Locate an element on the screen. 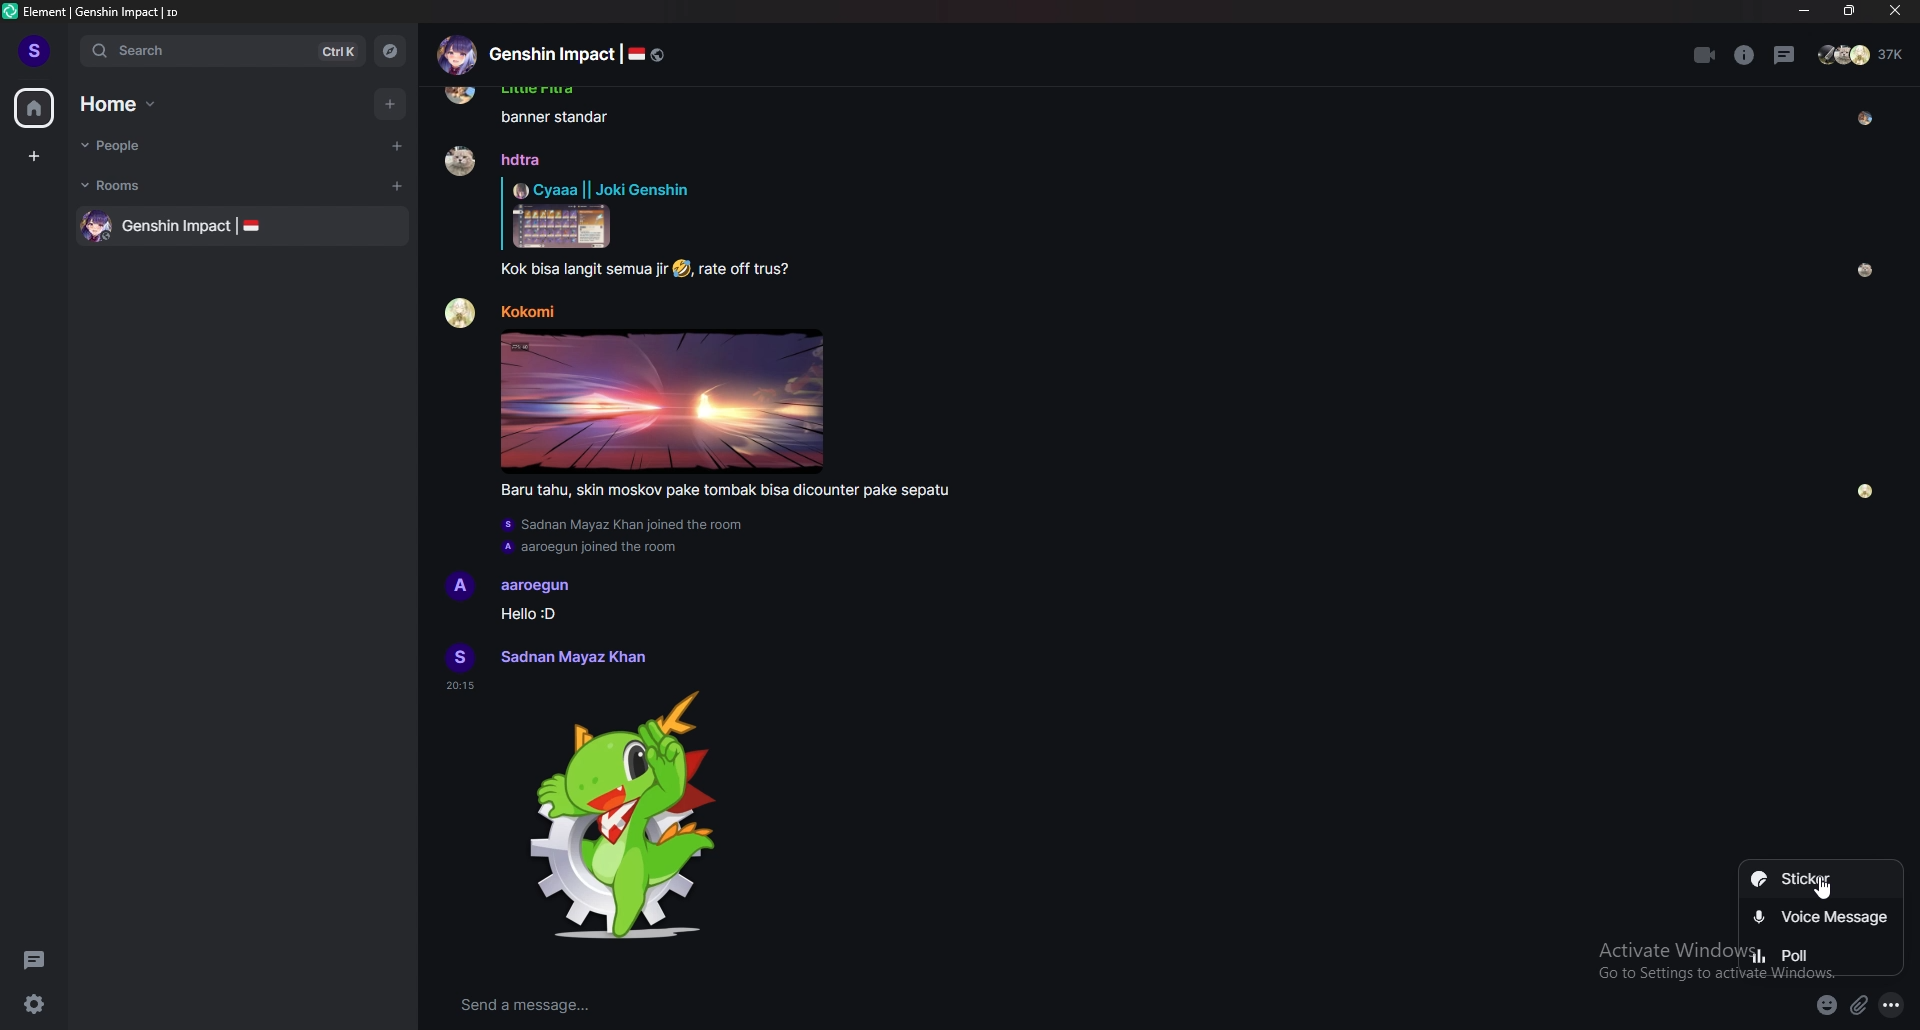 Image resolution: width=1920 pixels, height=1030 pixels. poll is located at coordinates (1821, 955).